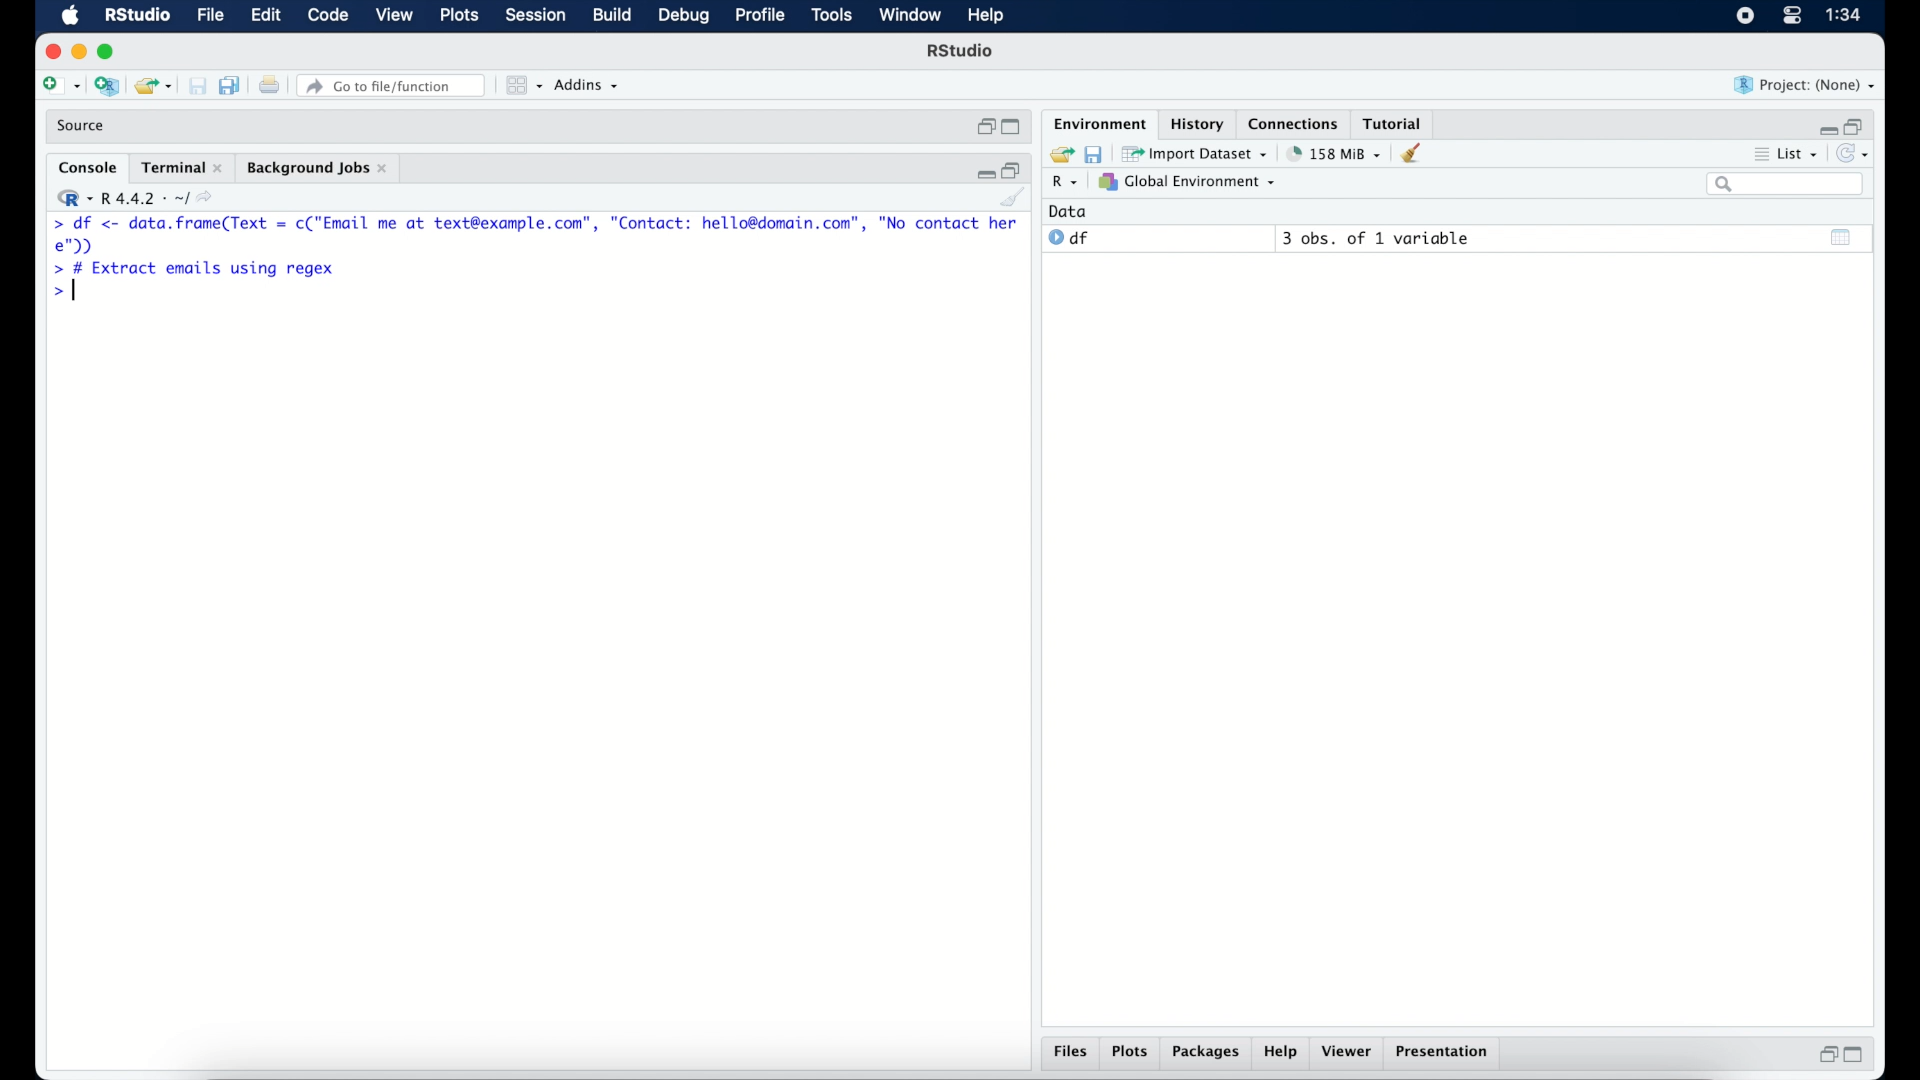 The image size is (1920, 1080). What do you see at coordinates (192, 269) in the screenshot?
I see `> # Extract emails using regex|` at bounding box center [192, 269].